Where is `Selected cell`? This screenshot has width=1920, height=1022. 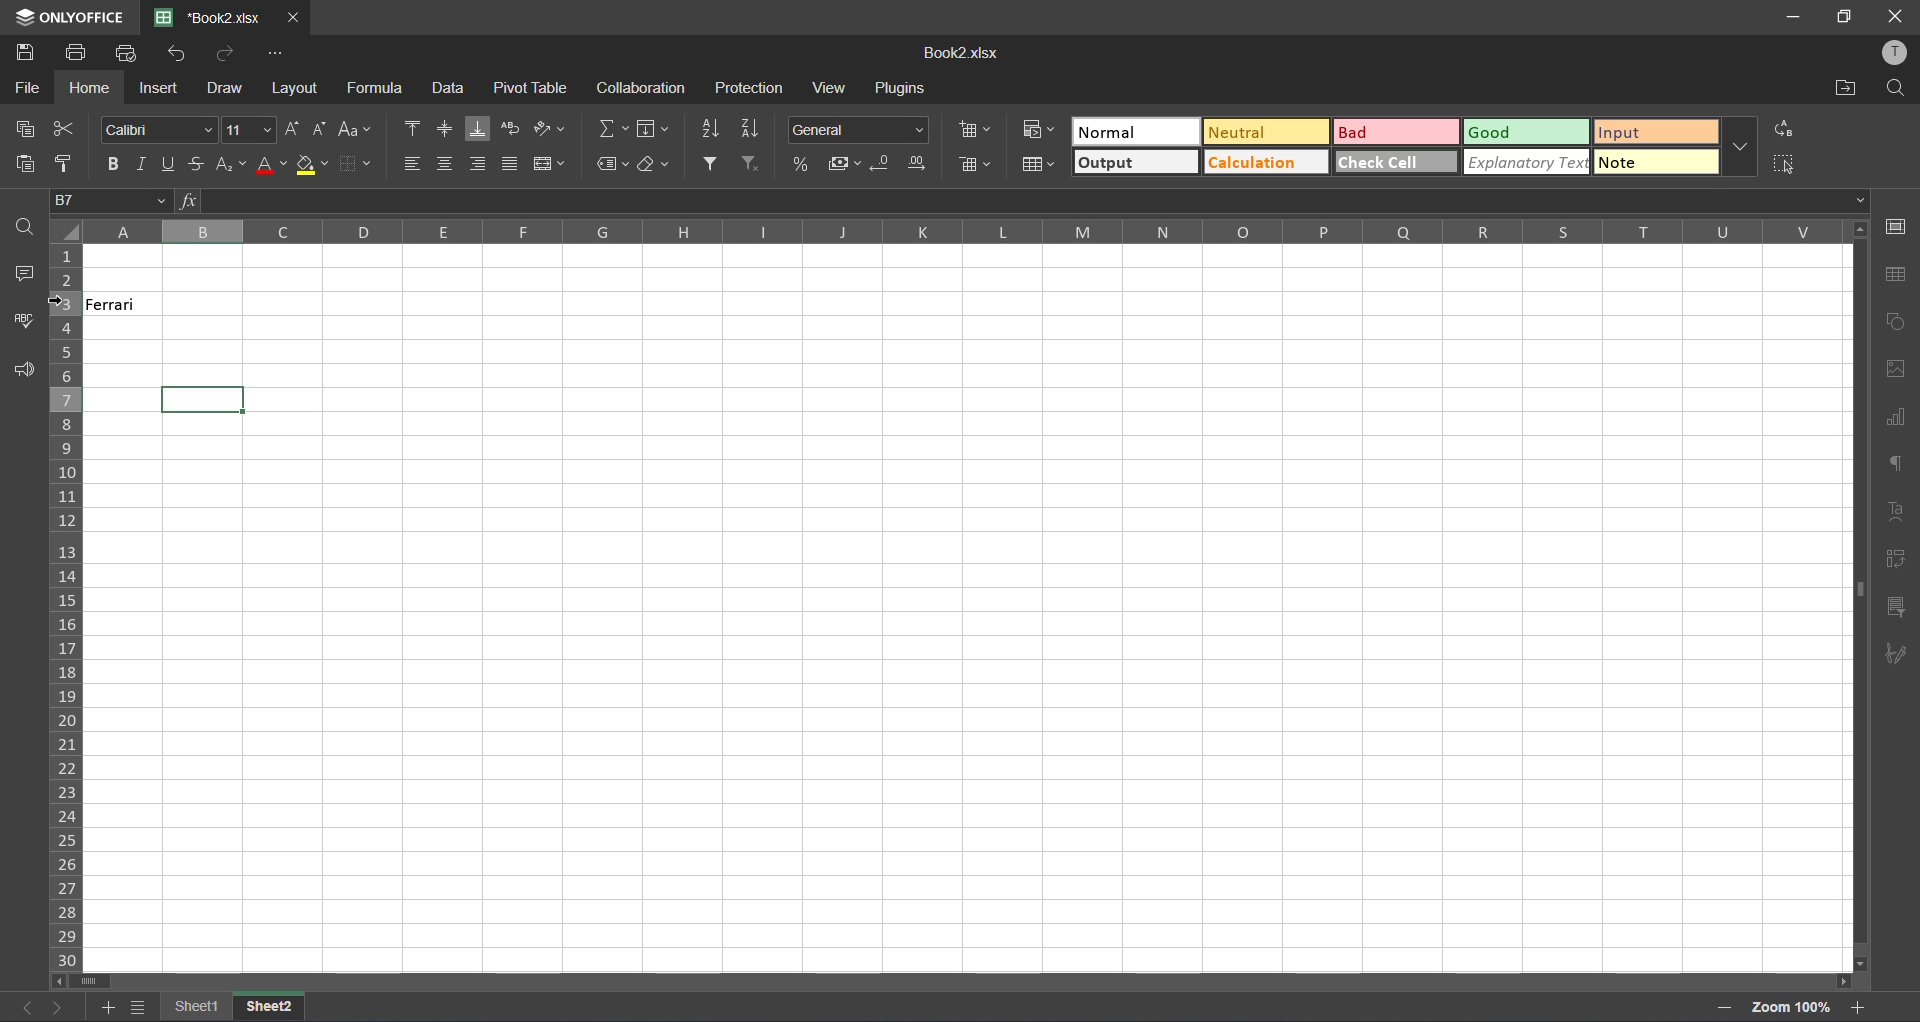 Selected cell is located at coordinates (204, 398).